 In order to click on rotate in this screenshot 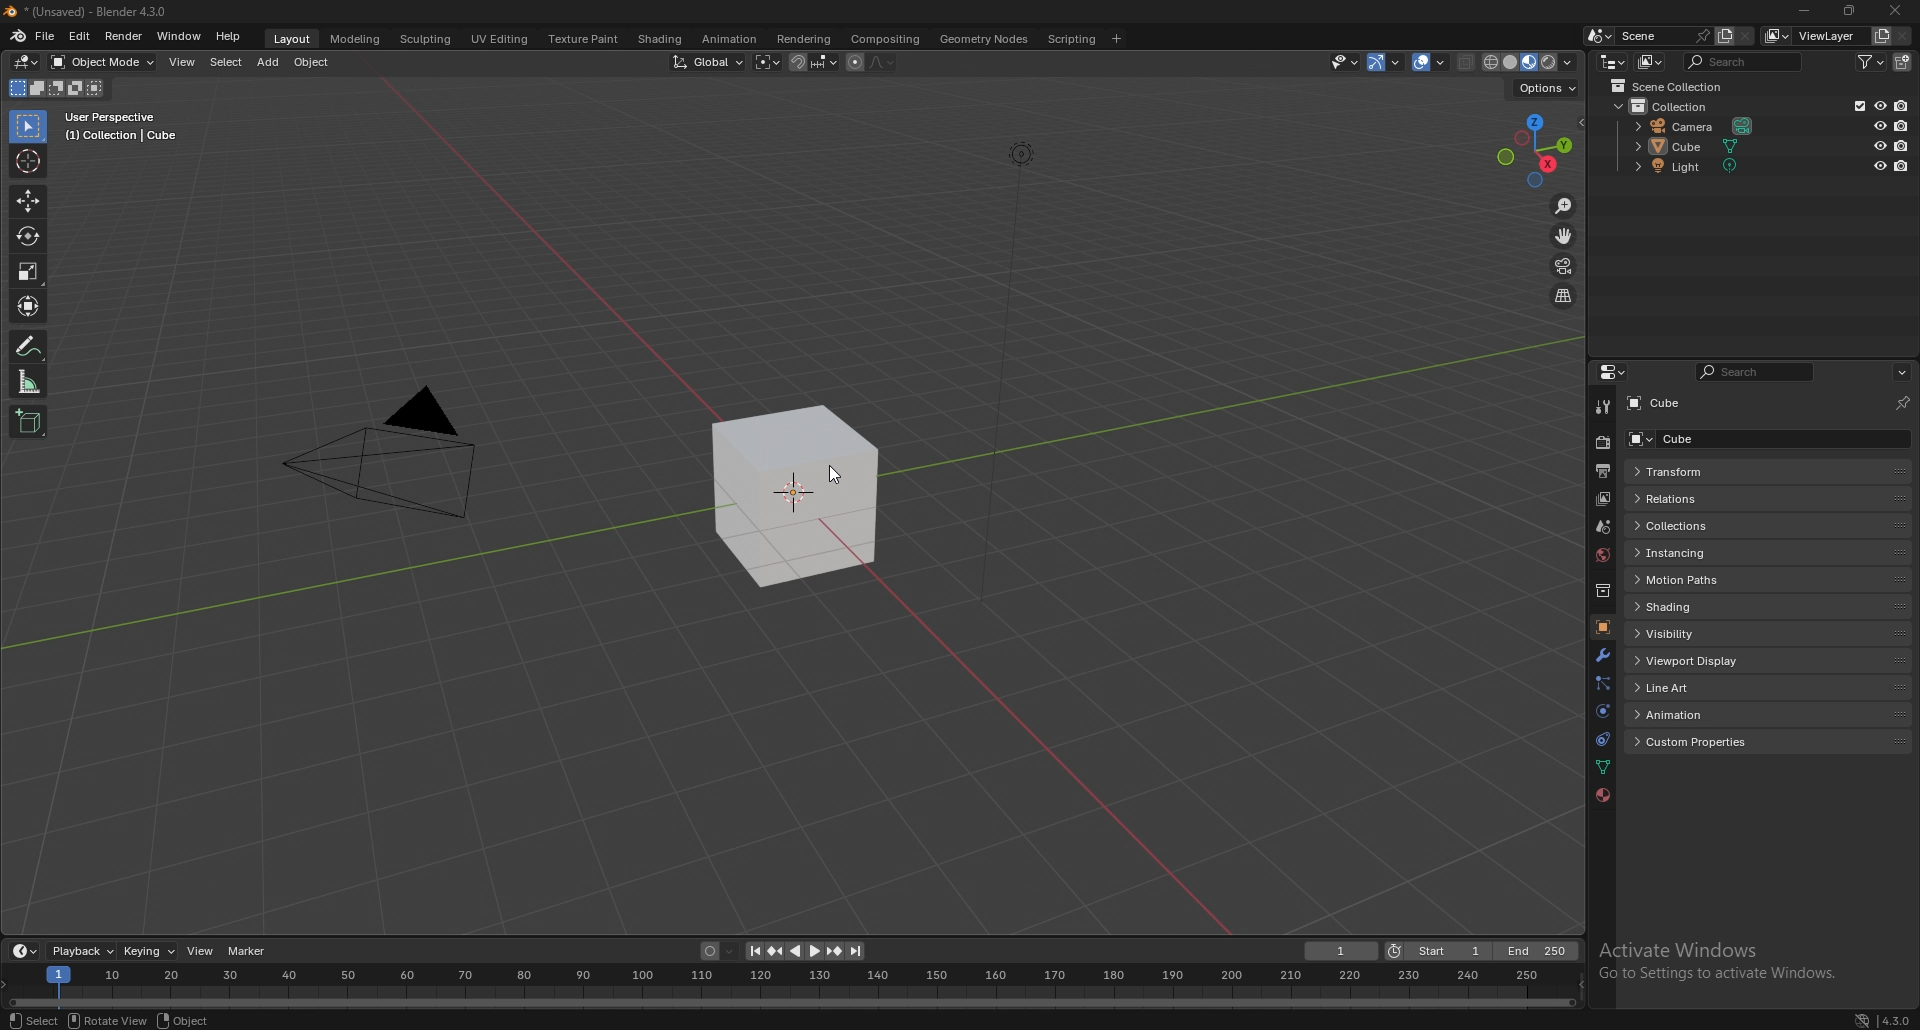, I will do `click(27, 236)`.